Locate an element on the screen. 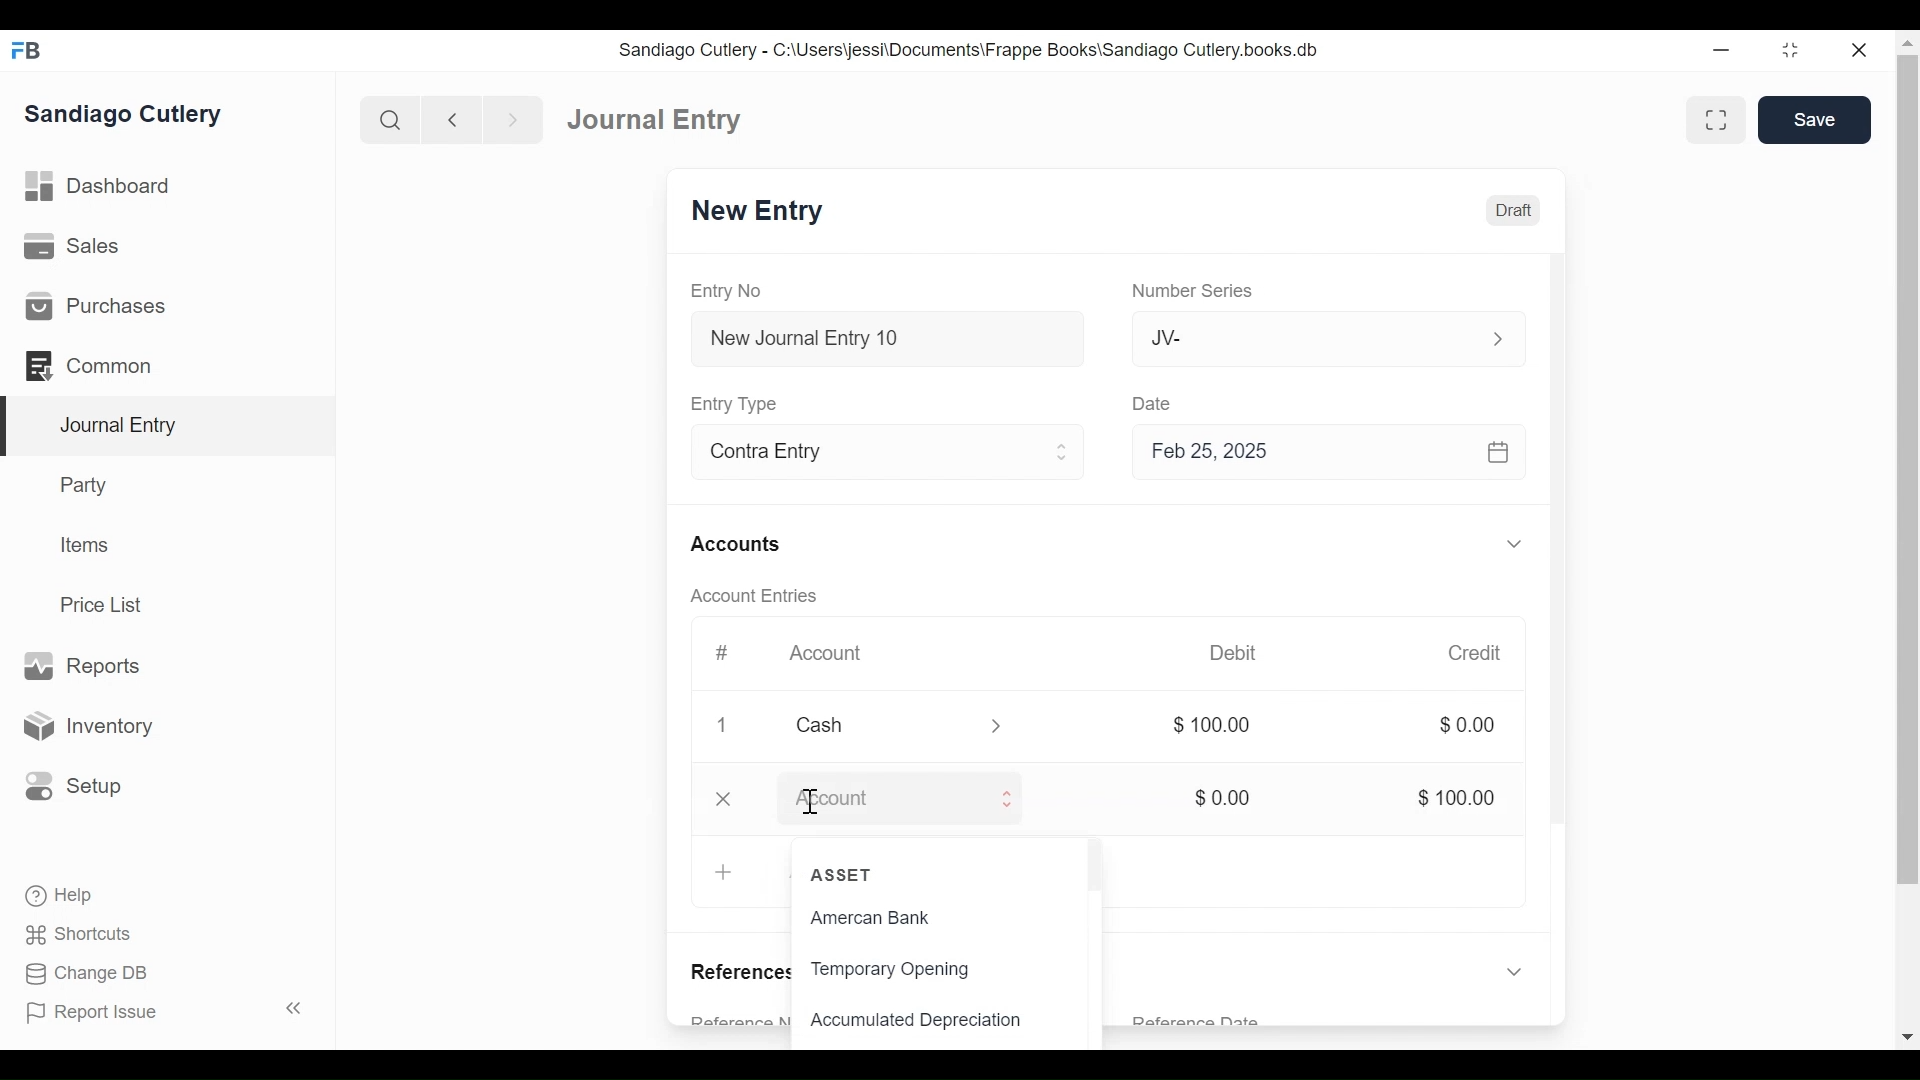 This screenshot has width=1920, height=1080. $0.00 is located at coordinates (1231, 798).